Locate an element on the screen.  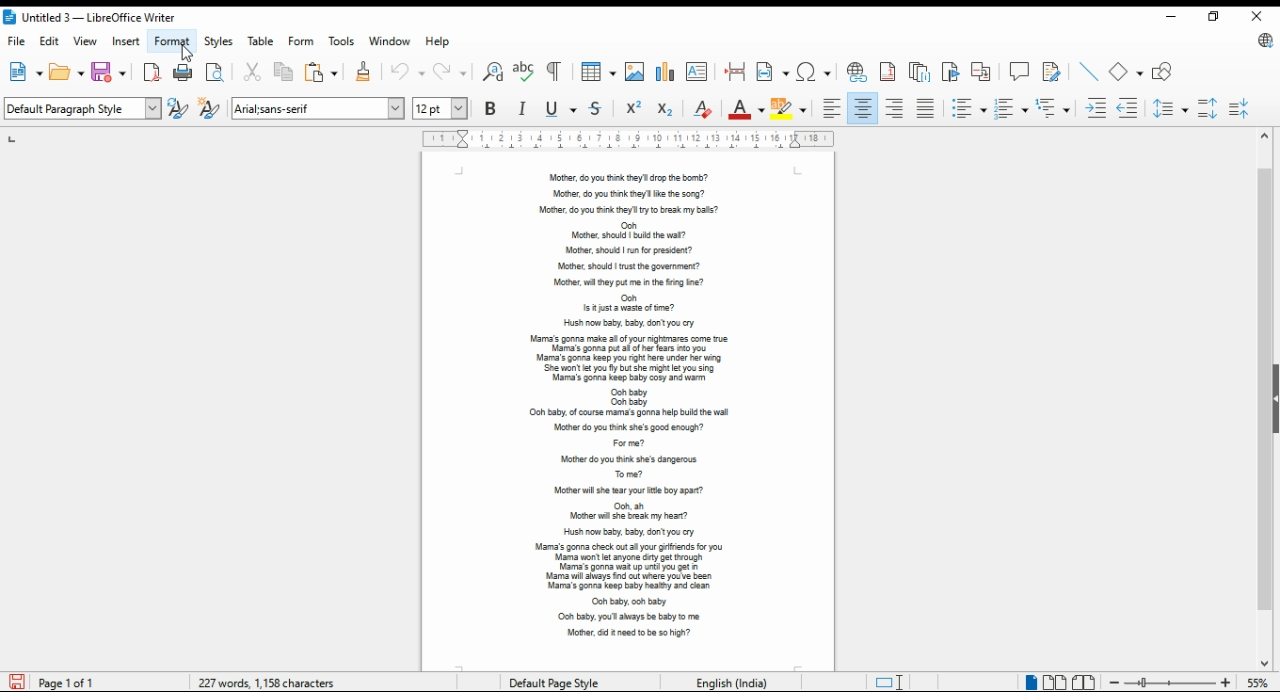
paste is located at coordinates (322, 72).